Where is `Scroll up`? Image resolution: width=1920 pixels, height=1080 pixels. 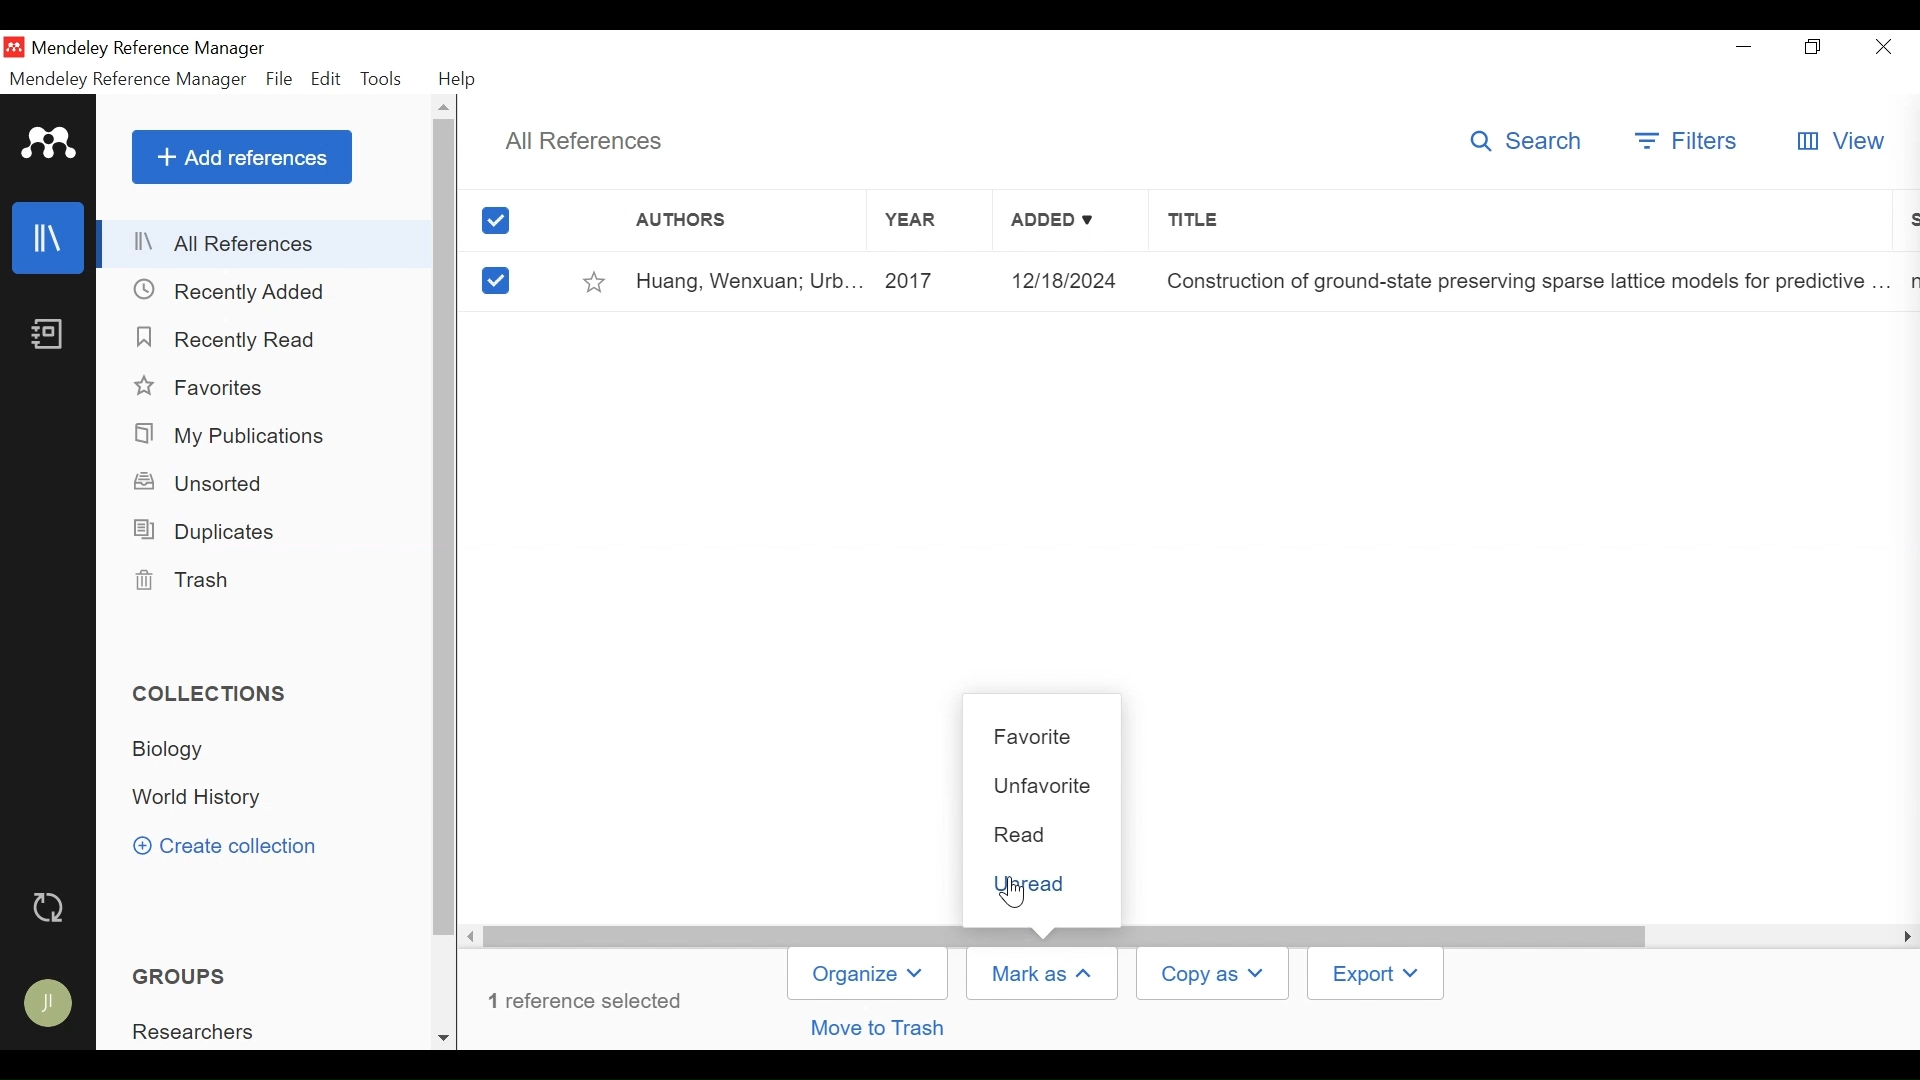
Scroll up is located at coordinates (443, 106).